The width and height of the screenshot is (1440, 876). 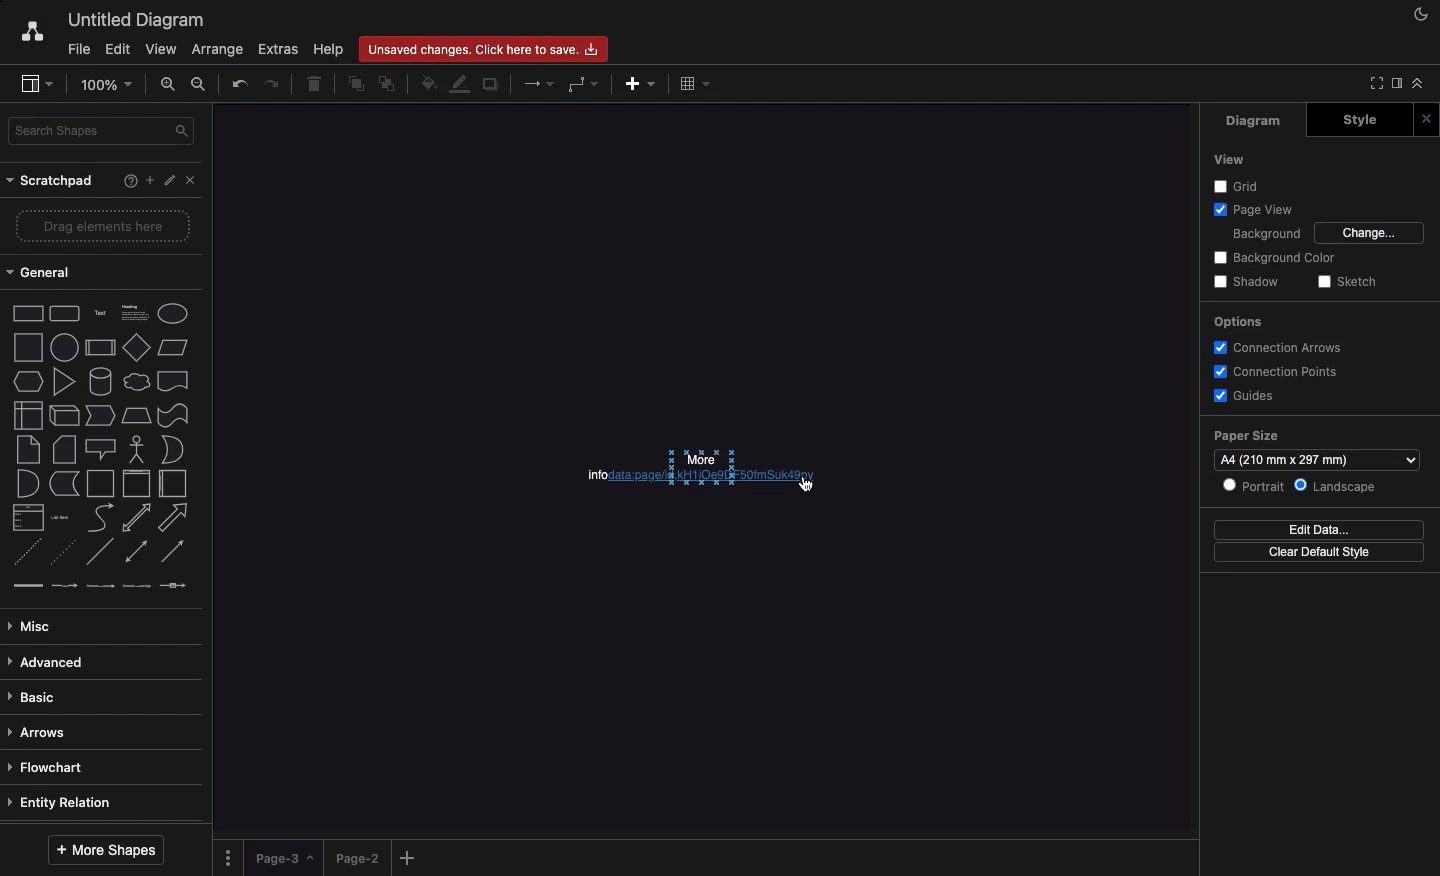 What do you see at coordinates (355, 857) in the screenshot?
I see `Page 2` at bounding box center [355, 857].